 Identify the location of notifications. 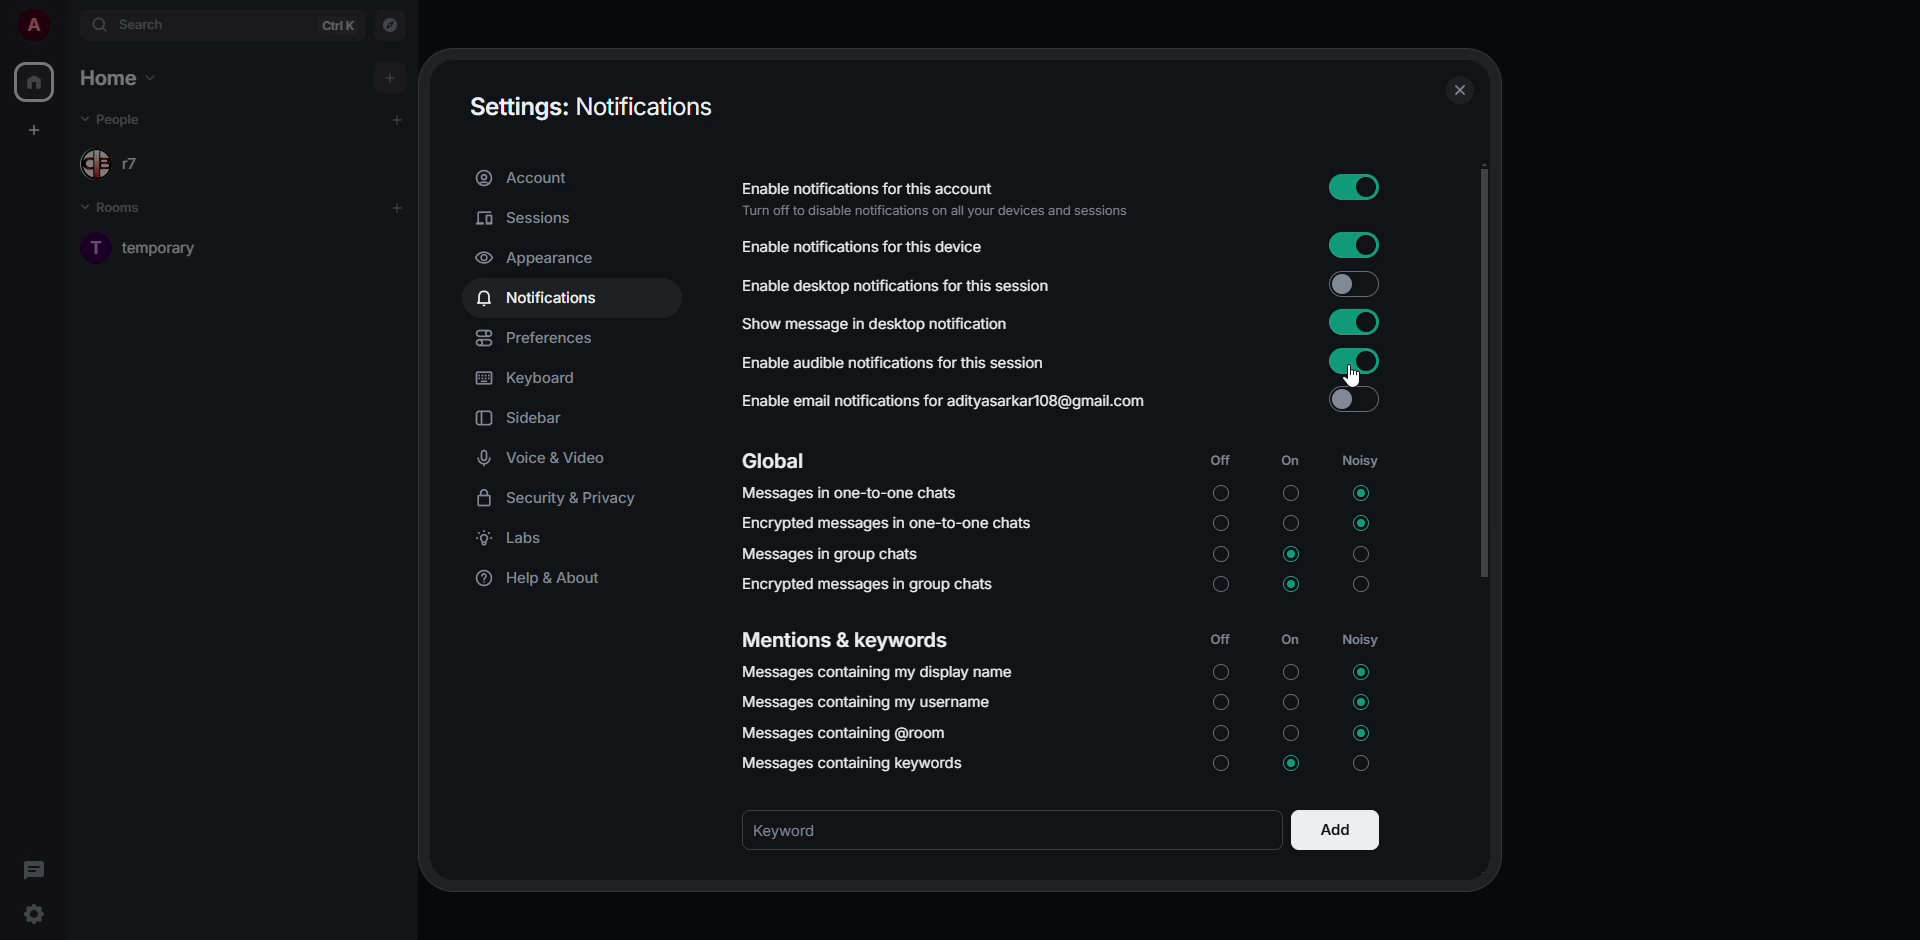
(538, 299).